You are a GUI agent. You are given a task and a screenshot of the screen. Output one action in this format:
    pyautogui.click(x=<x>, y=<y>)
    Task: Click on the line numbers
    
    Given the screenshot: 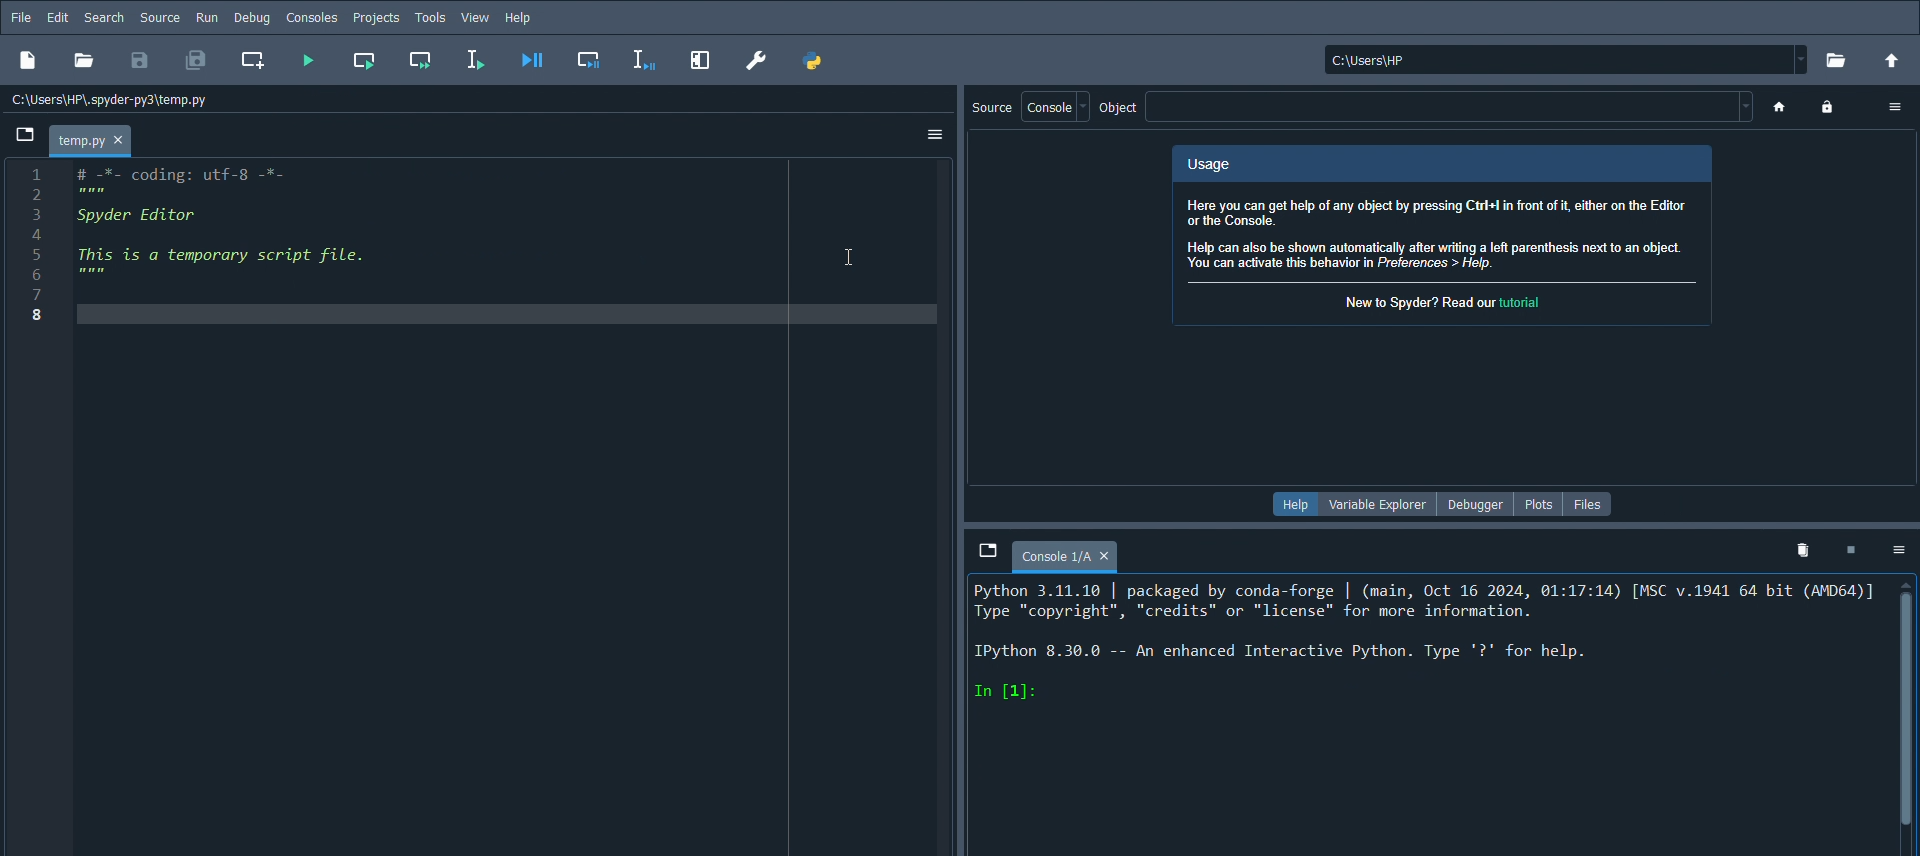 What is the action you would take?
    pyautogui.click(x=33, y=248)
    